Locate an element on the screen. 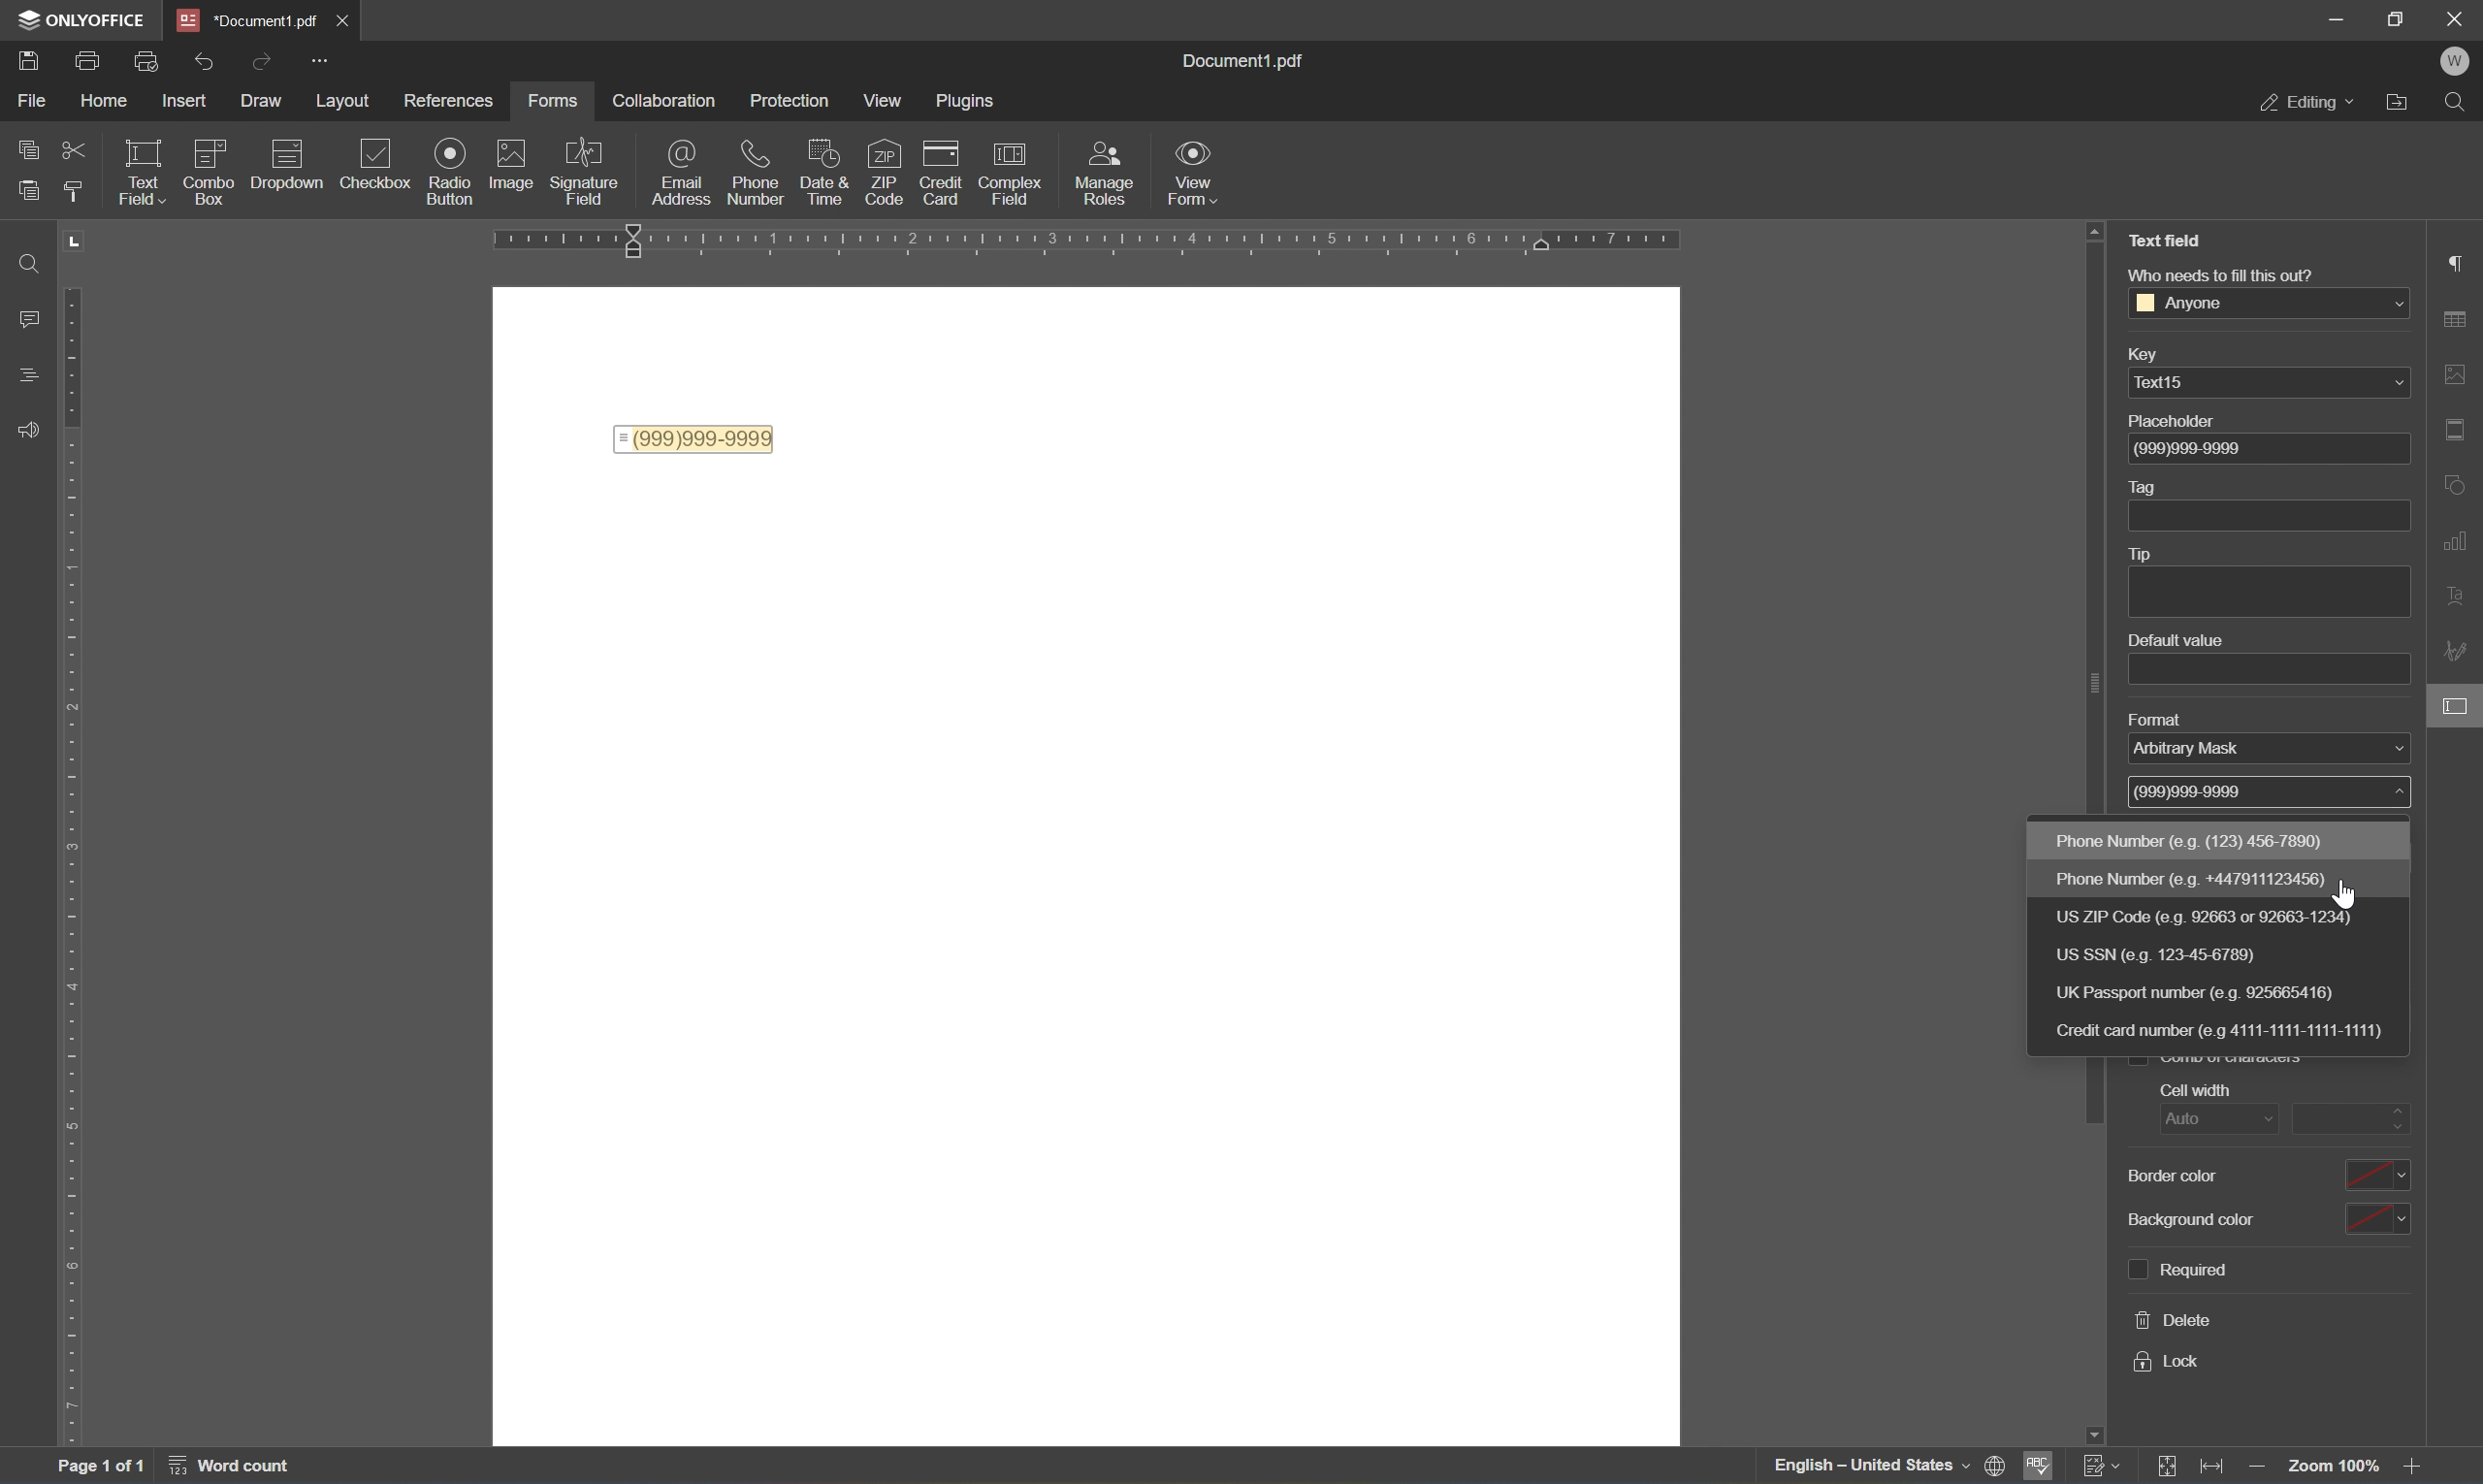 The width and height of the screenshot is (2483, 1484). text field is located at coordinates (145, 176).